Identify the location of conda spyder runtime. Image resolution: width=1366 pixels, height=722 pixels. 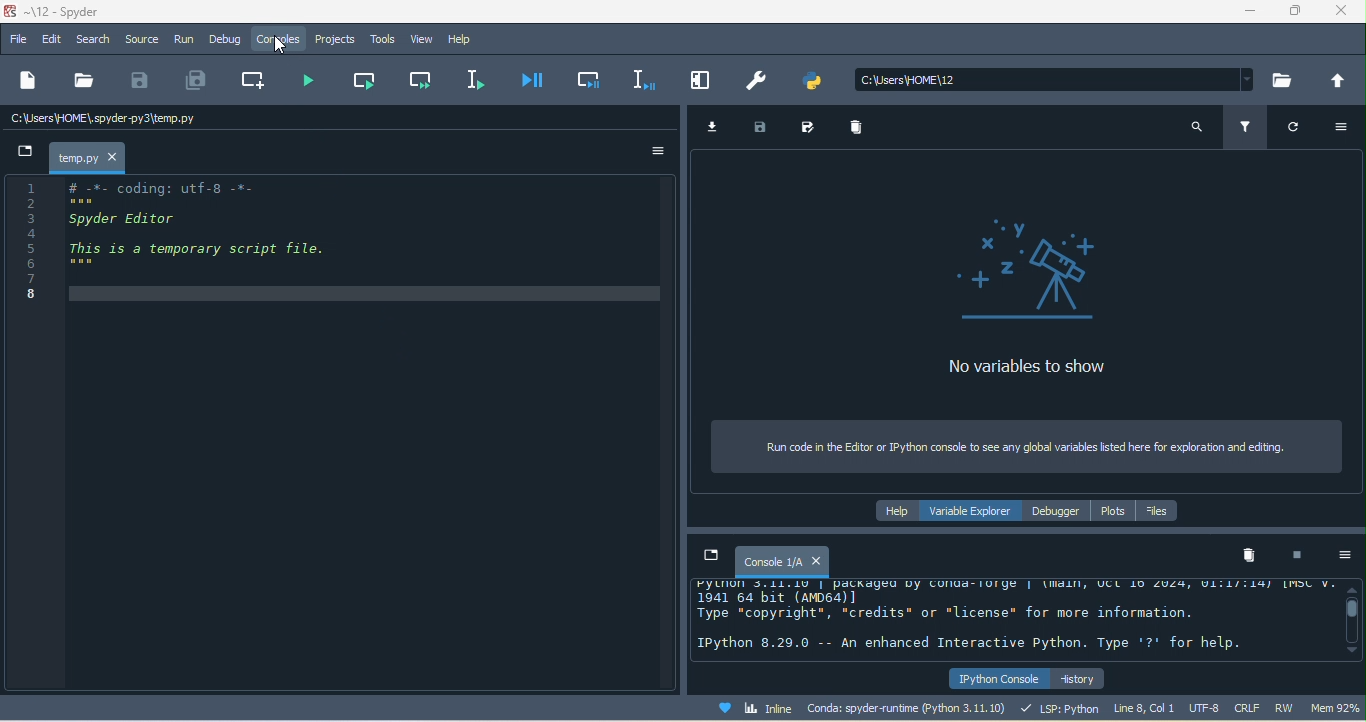
(910, 707).